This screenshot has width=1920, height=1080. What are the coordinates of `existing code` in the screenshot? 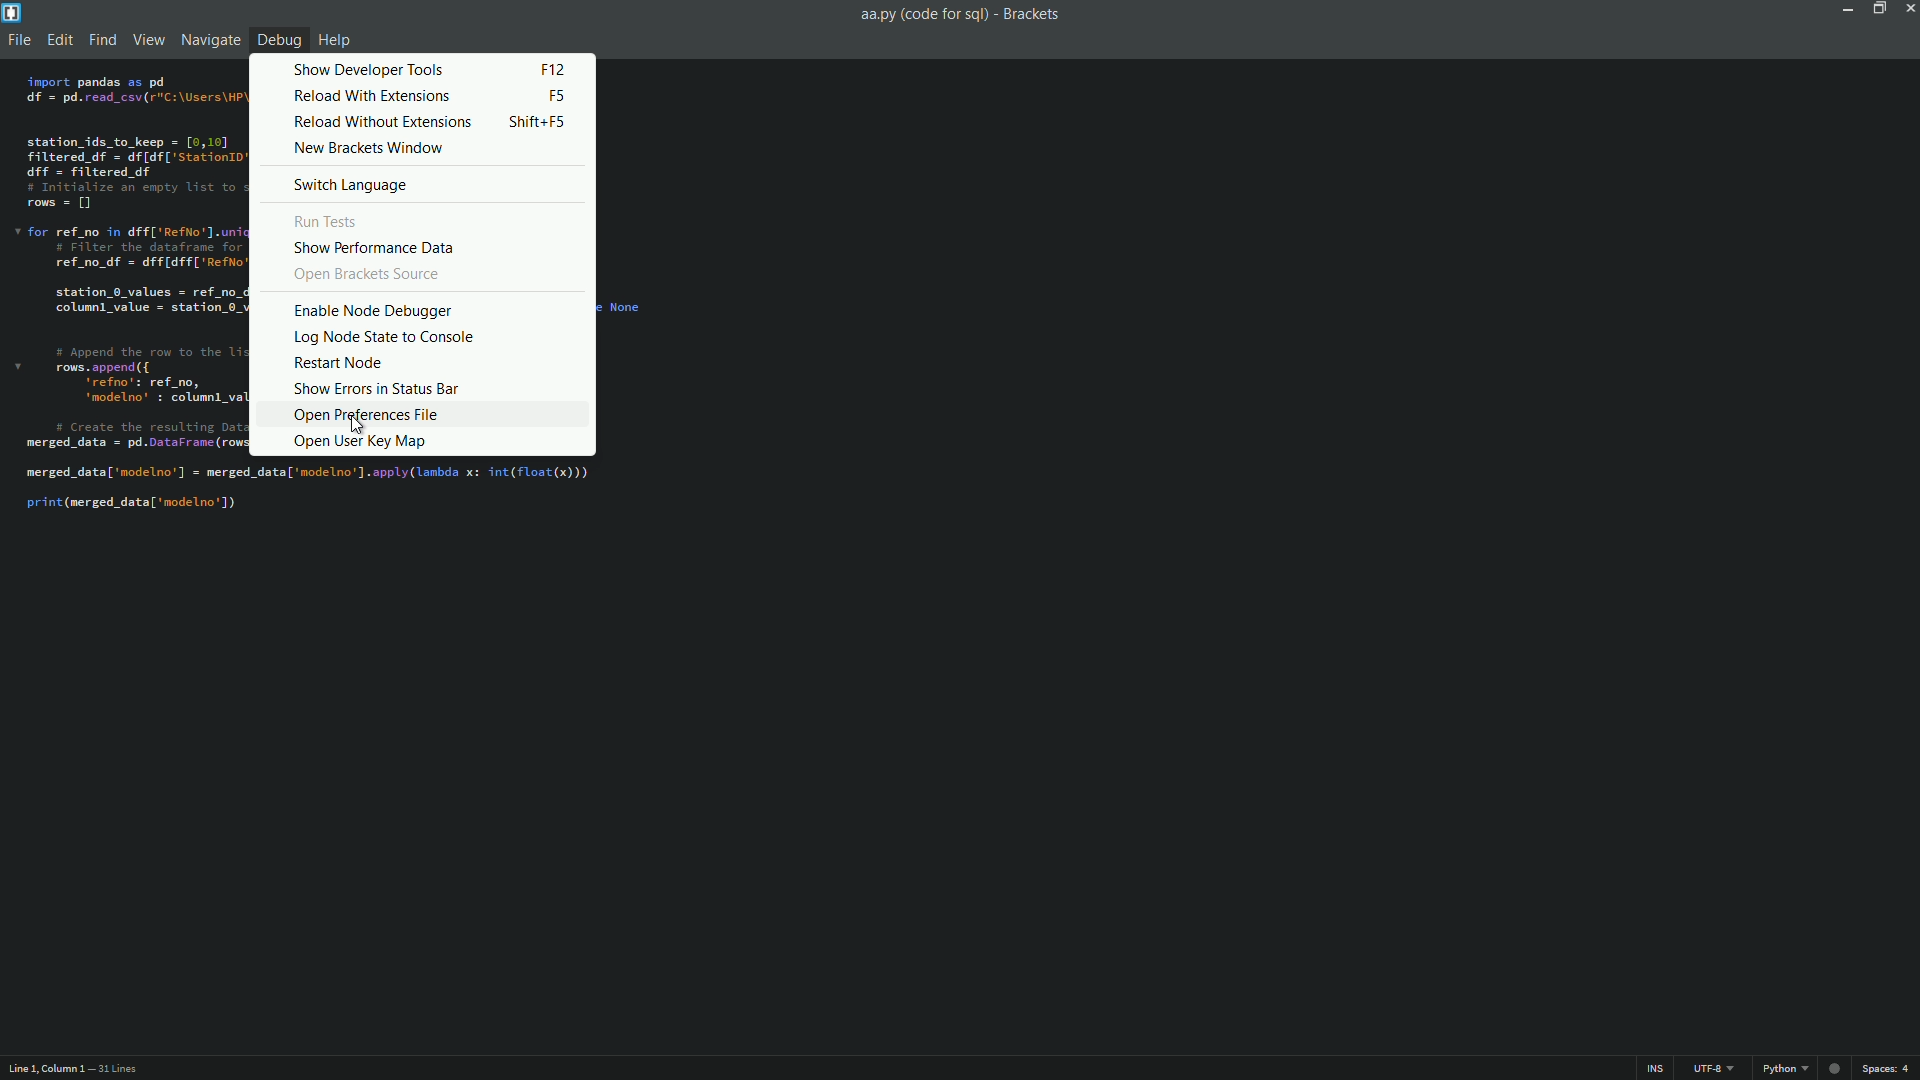 It's located at (134, 299).